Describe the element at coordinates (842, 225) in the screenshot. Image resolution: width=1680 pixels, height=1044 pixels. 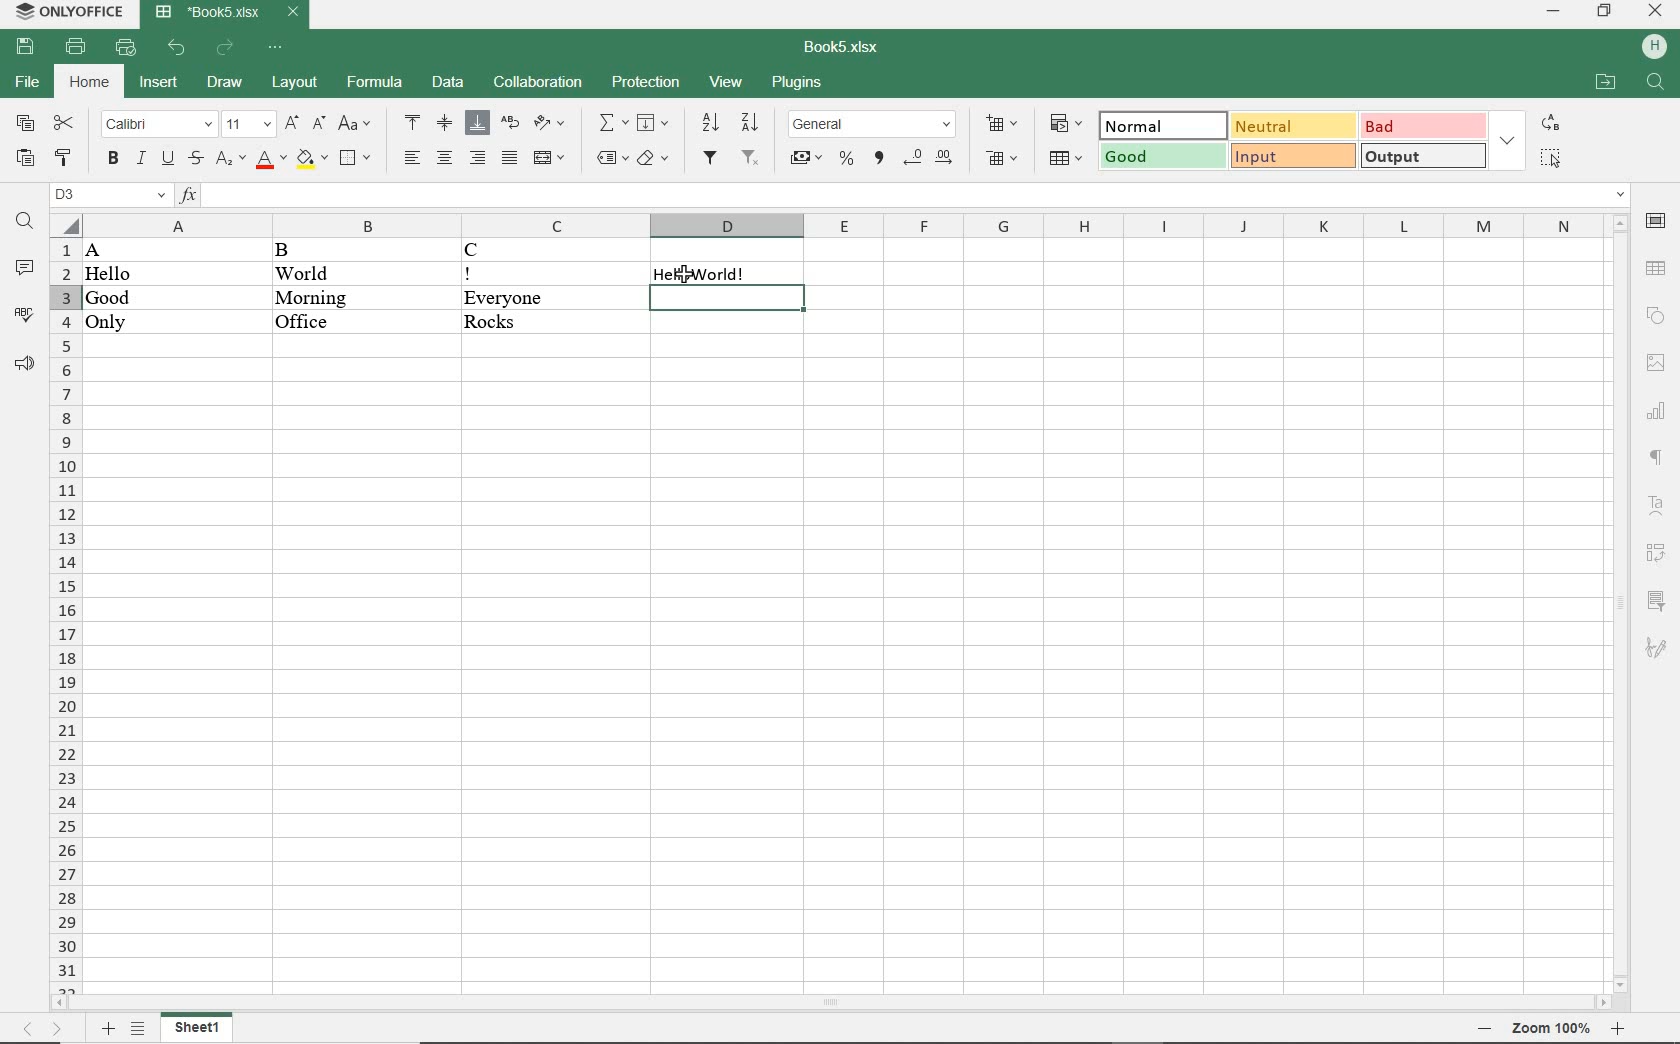
I see `COLUMNS` at that location.